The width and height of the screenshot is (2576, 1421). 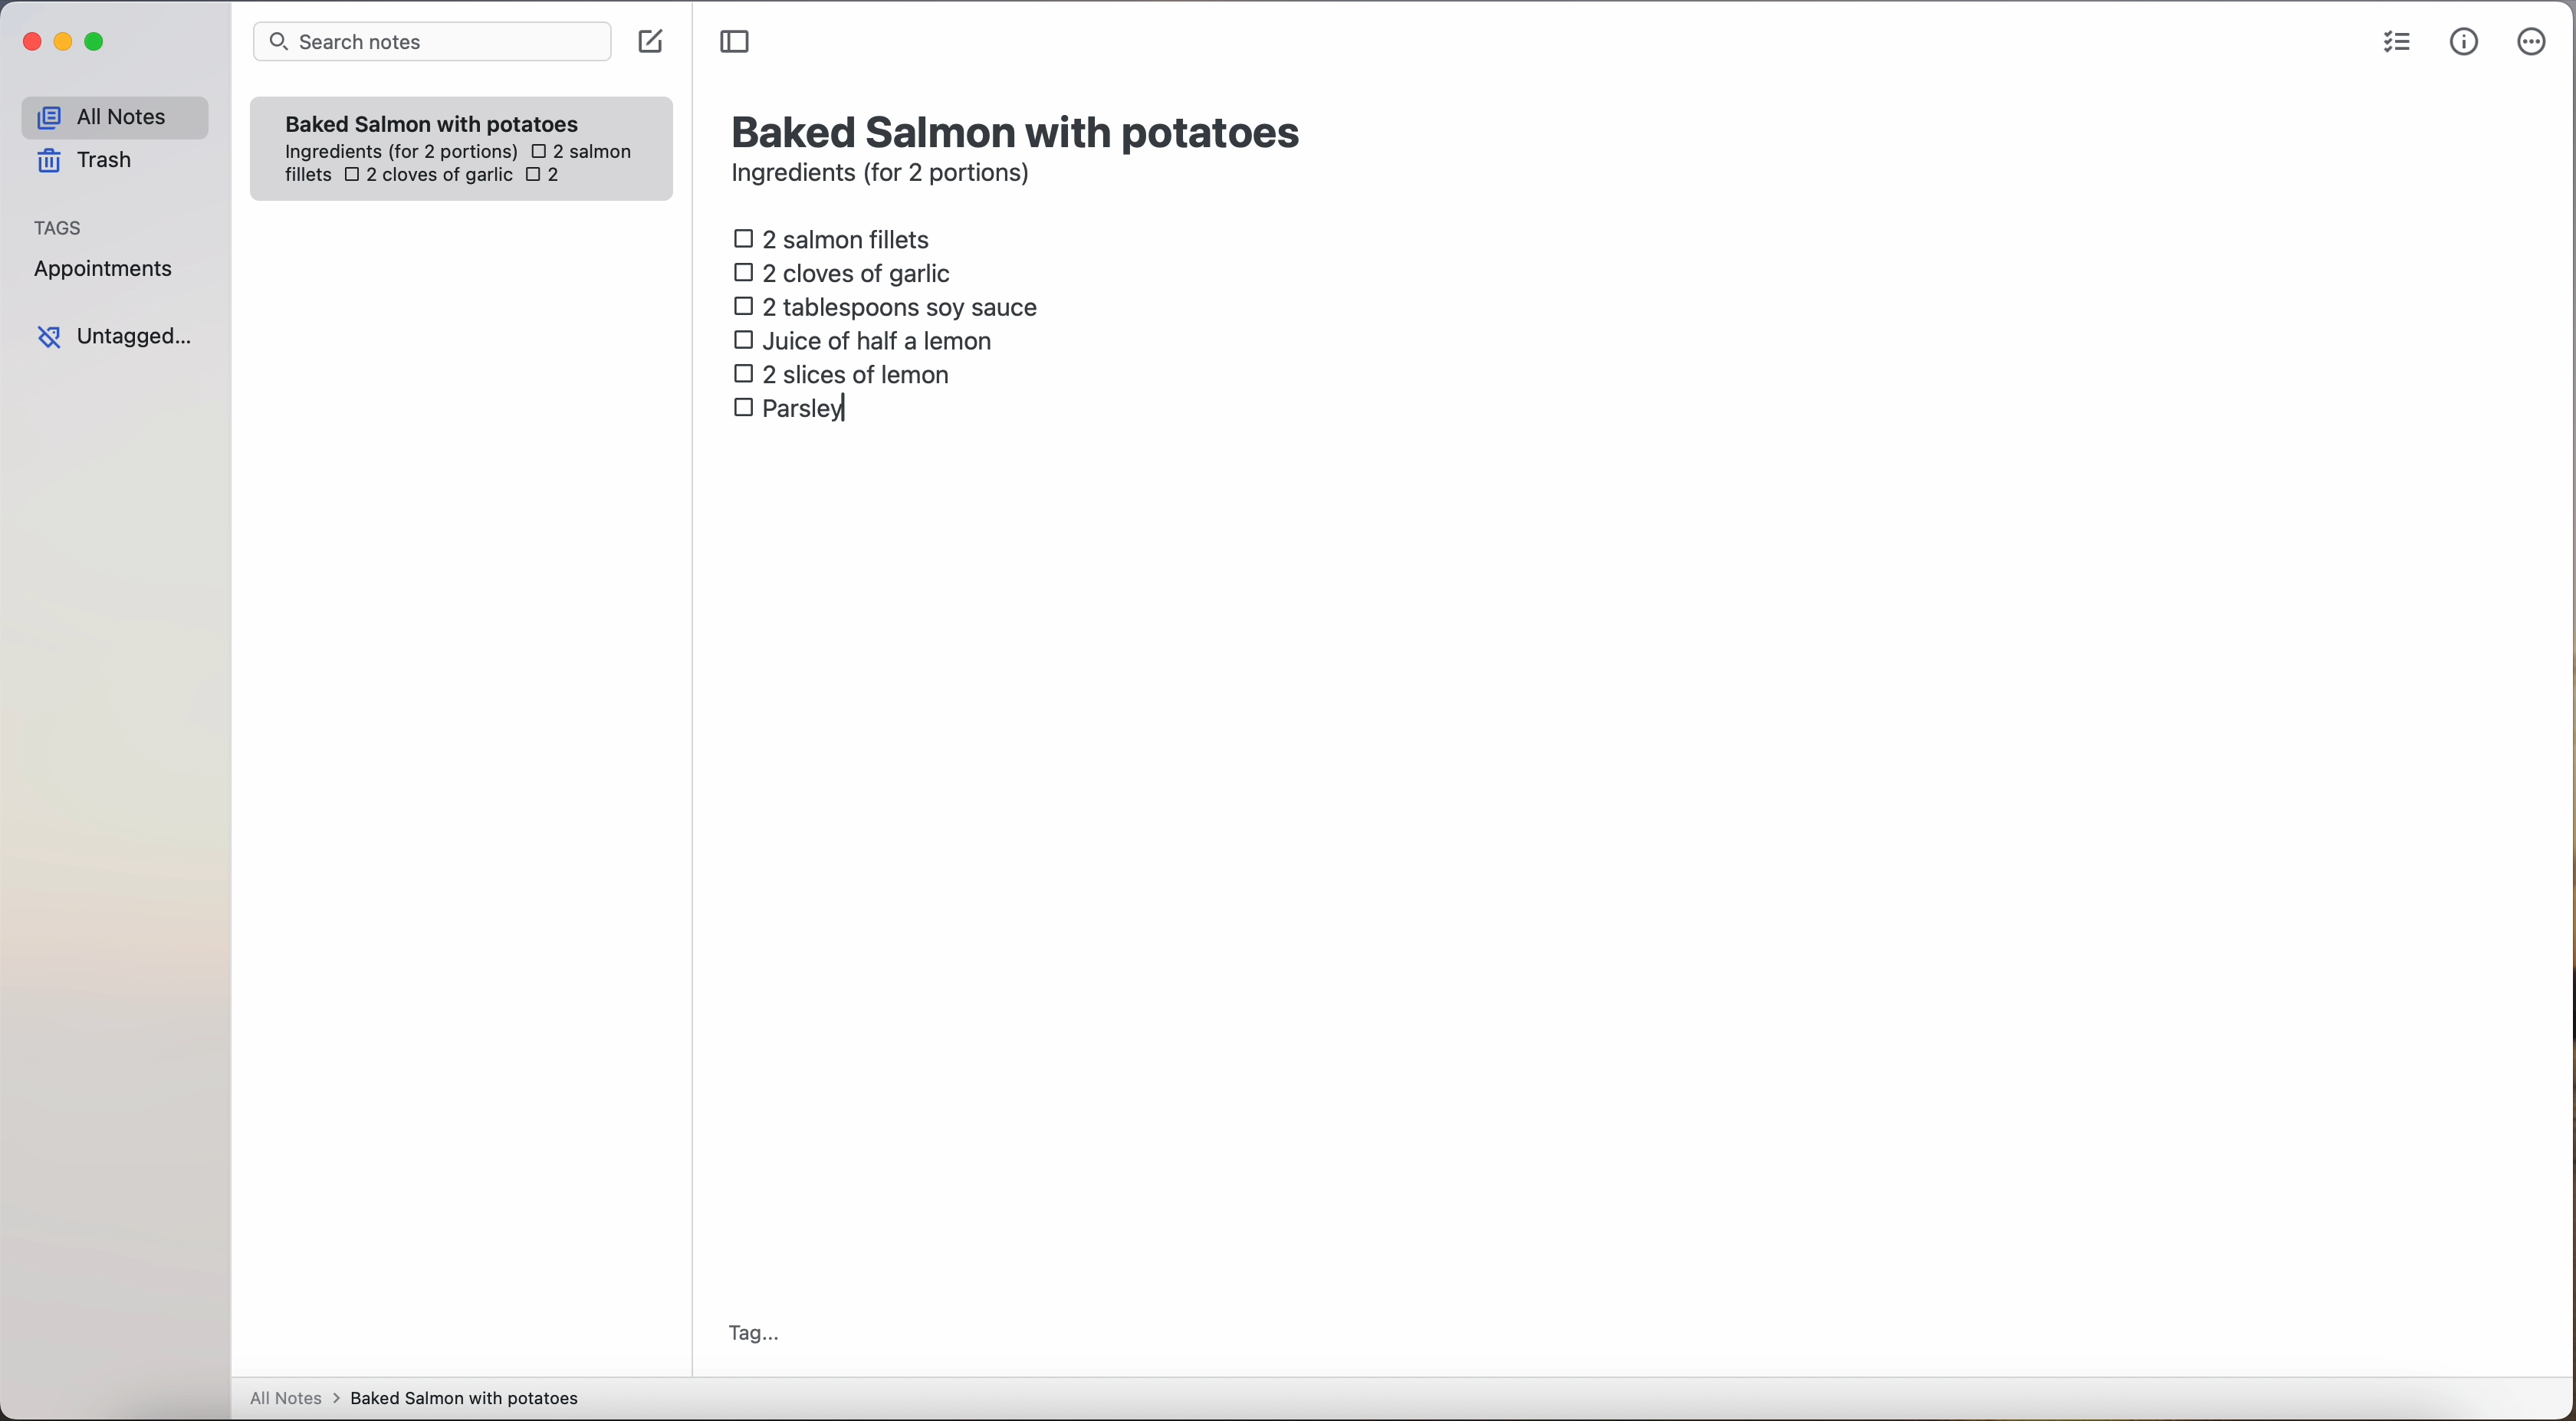 I want to click on 2 , so click(x=549, y=177).